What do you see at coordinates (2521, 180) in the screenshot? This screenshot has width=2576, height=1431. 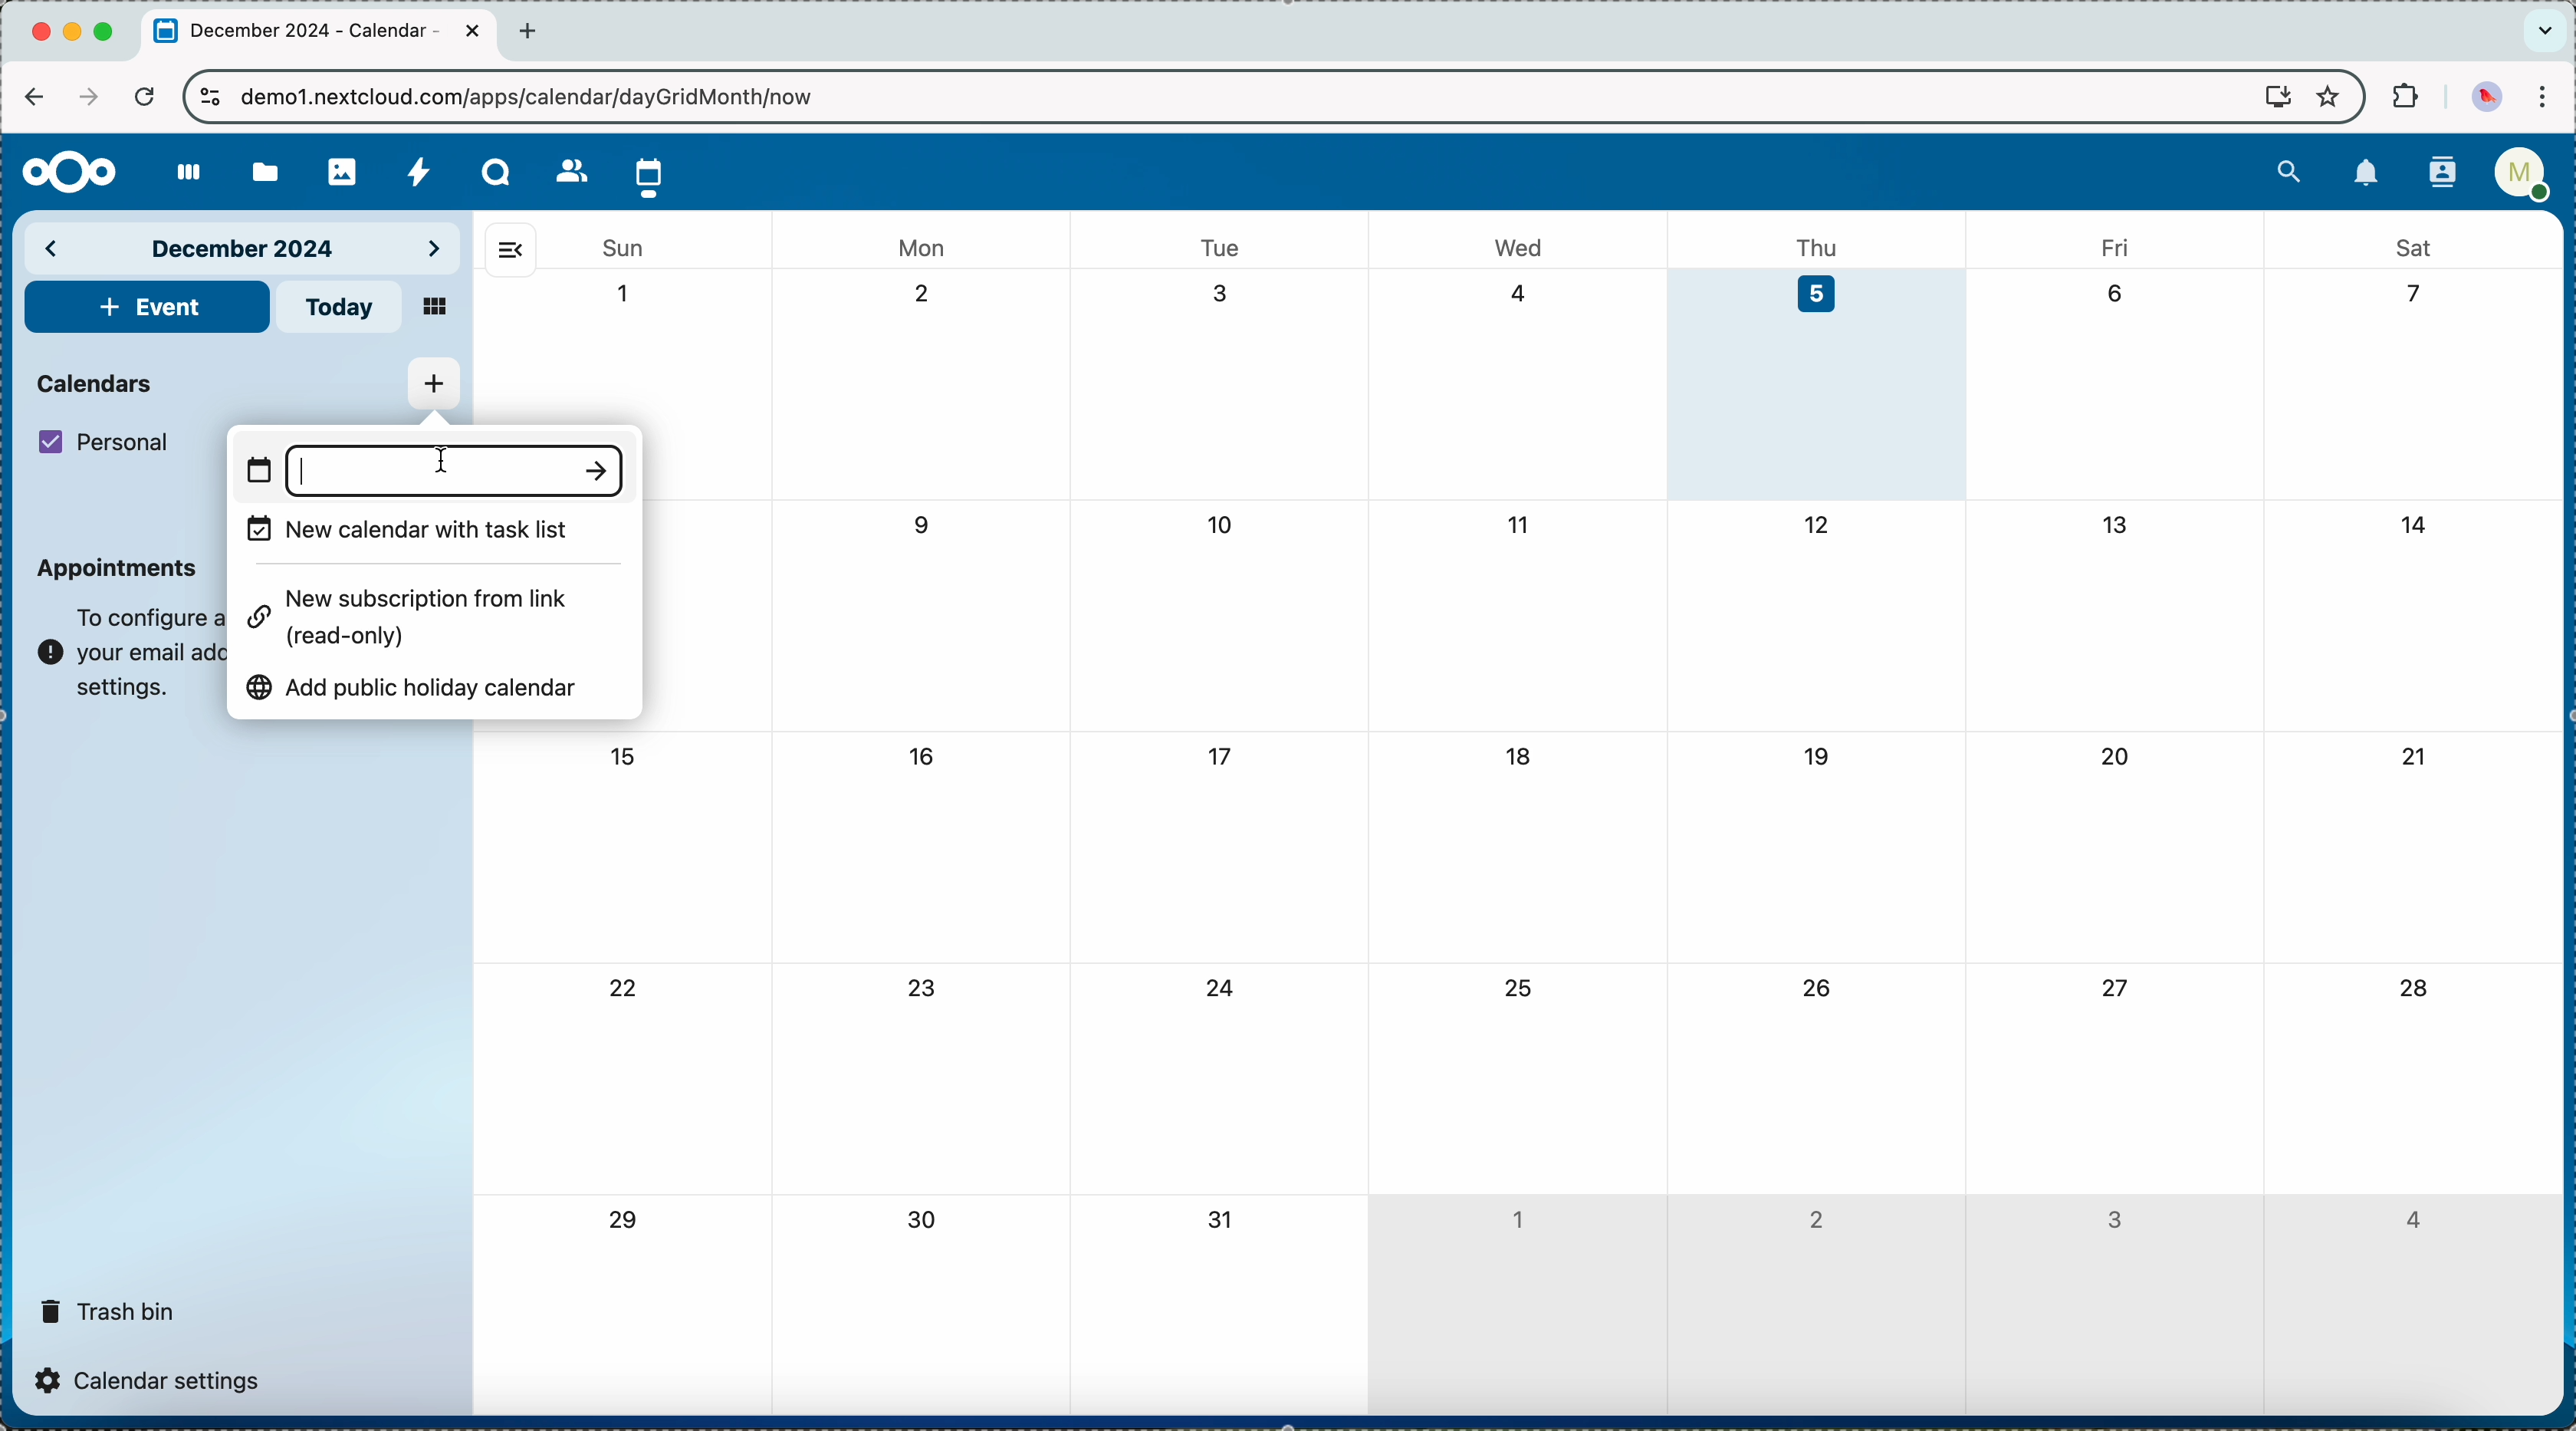 I see `user profile` at bounding box center [2521, 180].